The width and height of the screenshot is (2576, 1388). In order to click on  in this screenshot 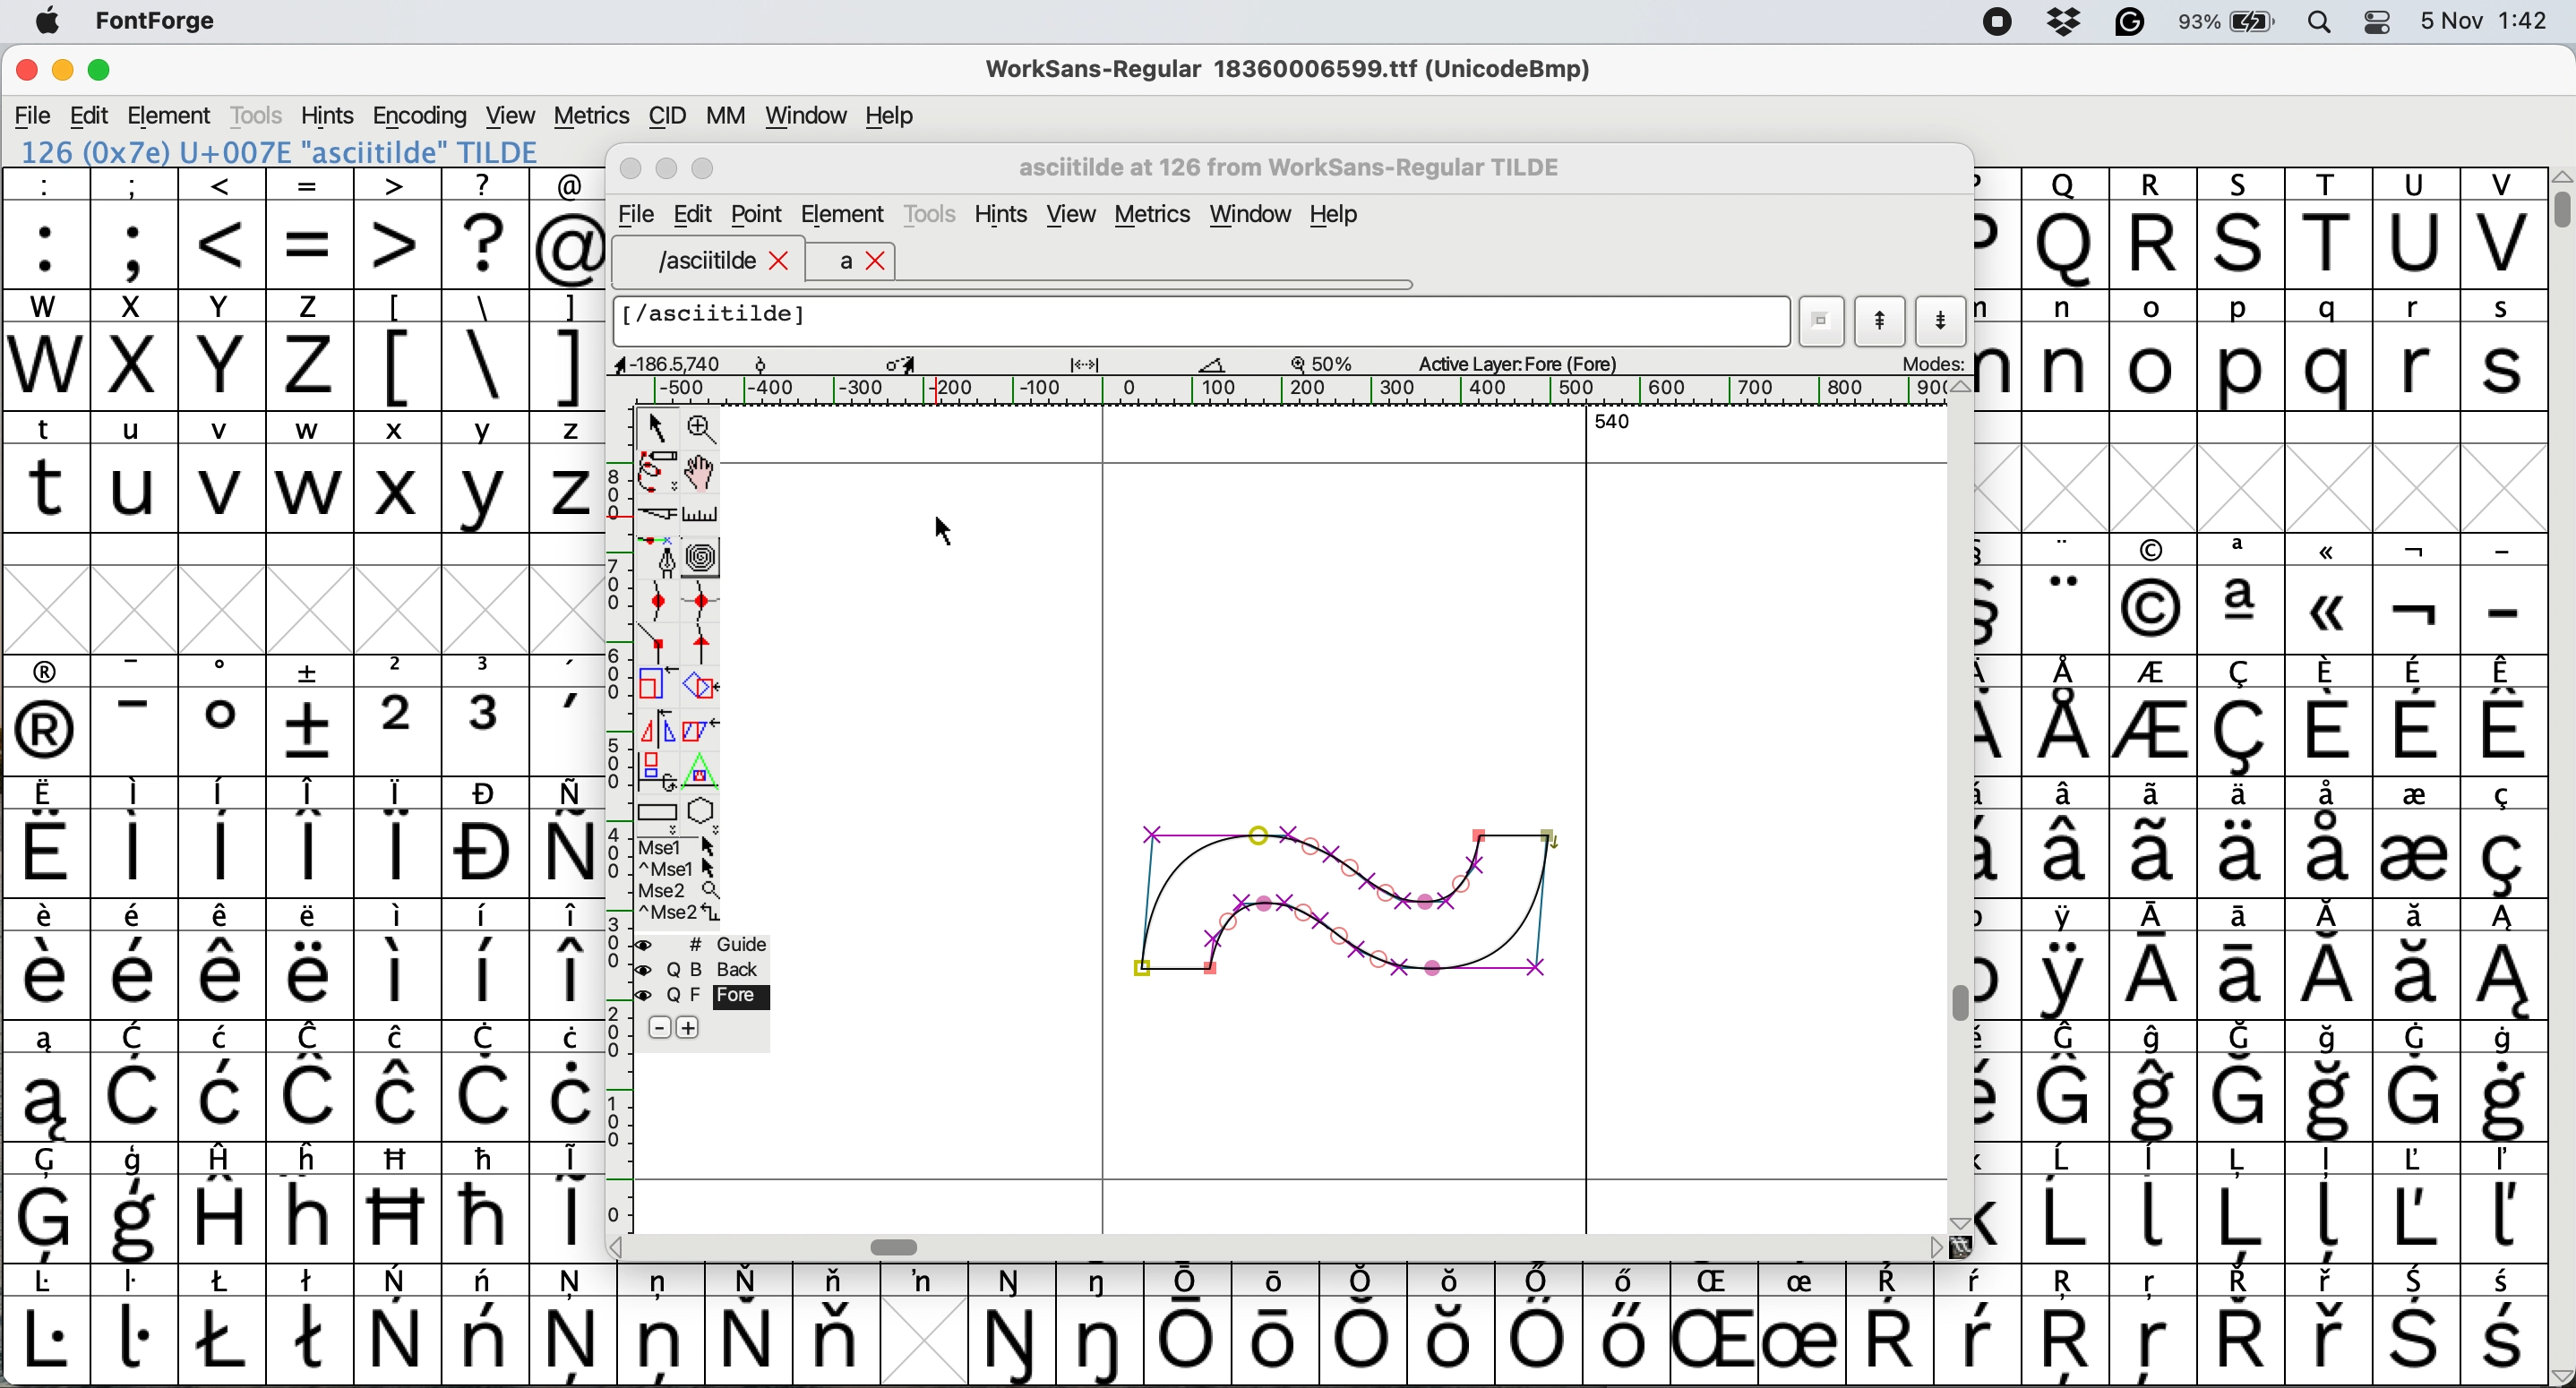, I will do `click(2244, 228)`.